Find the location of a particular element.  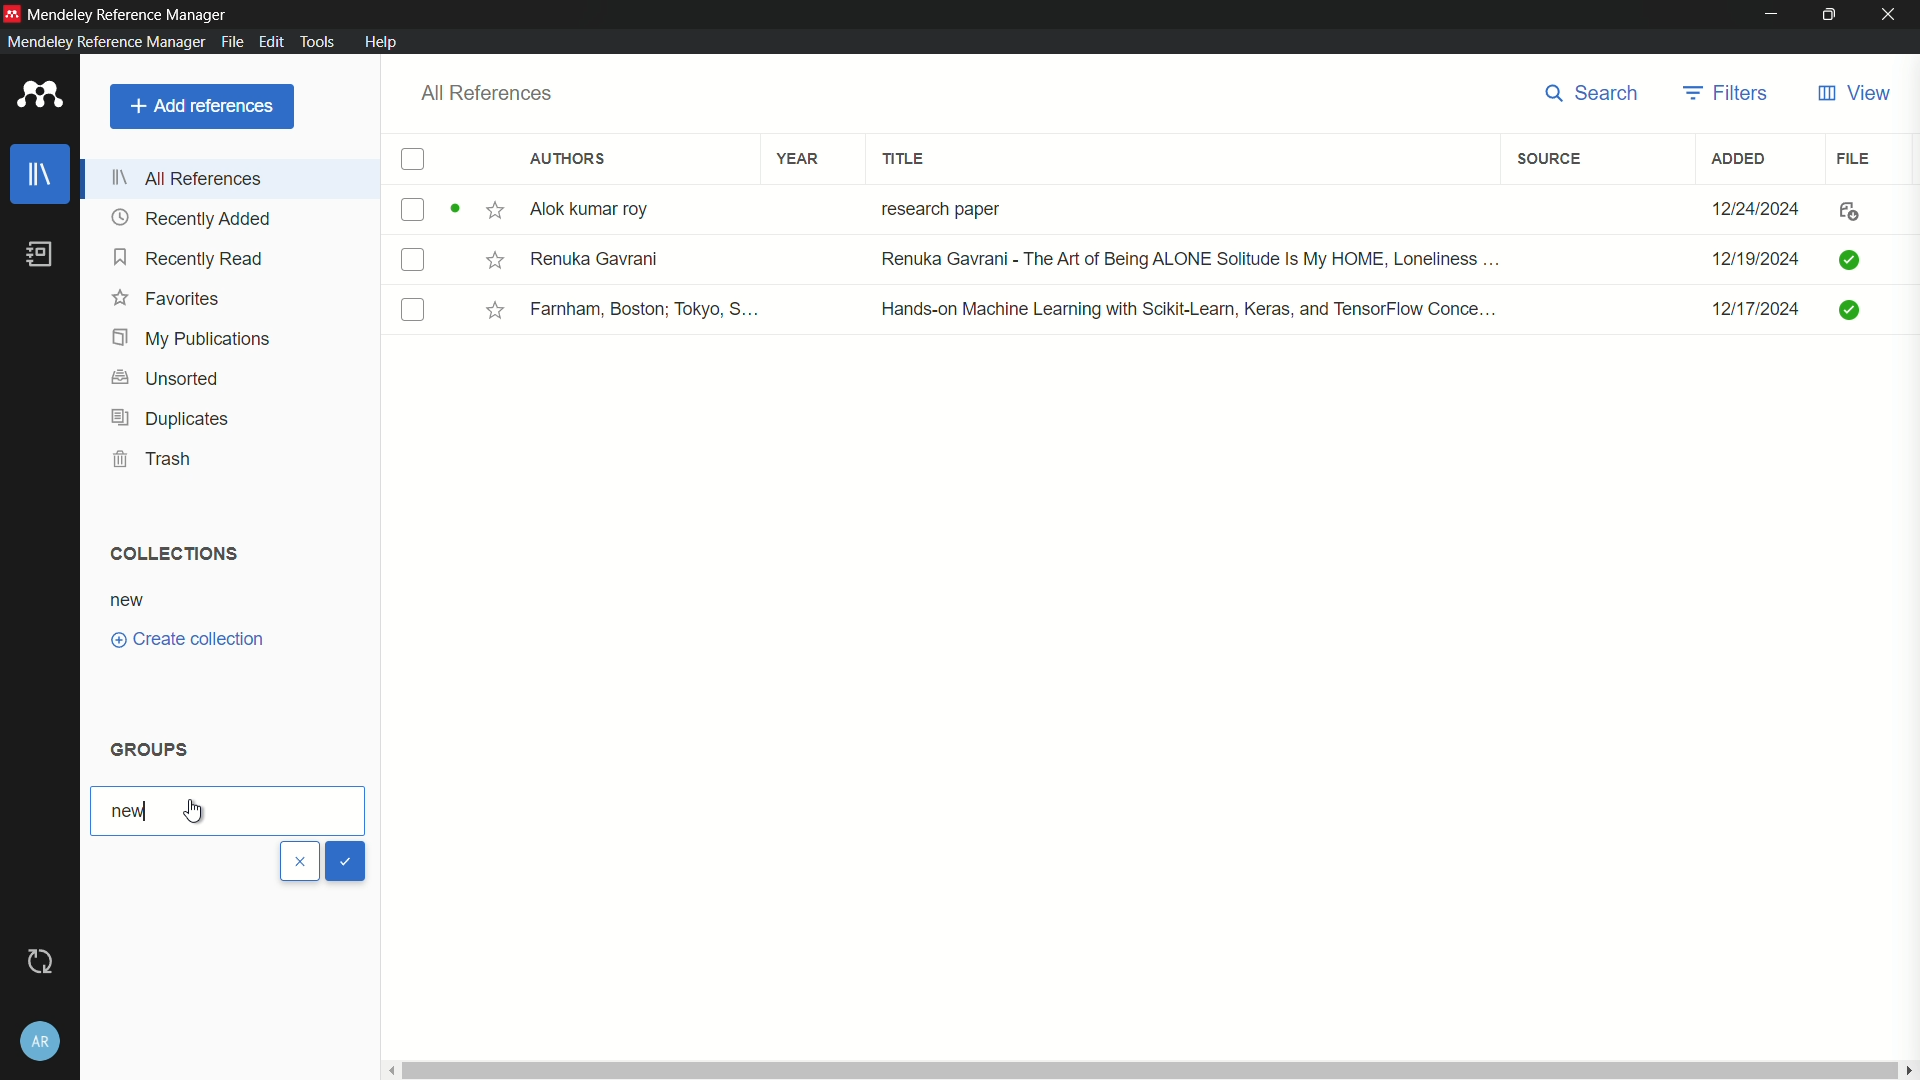

tools menu is located at coordinates (317, 41).